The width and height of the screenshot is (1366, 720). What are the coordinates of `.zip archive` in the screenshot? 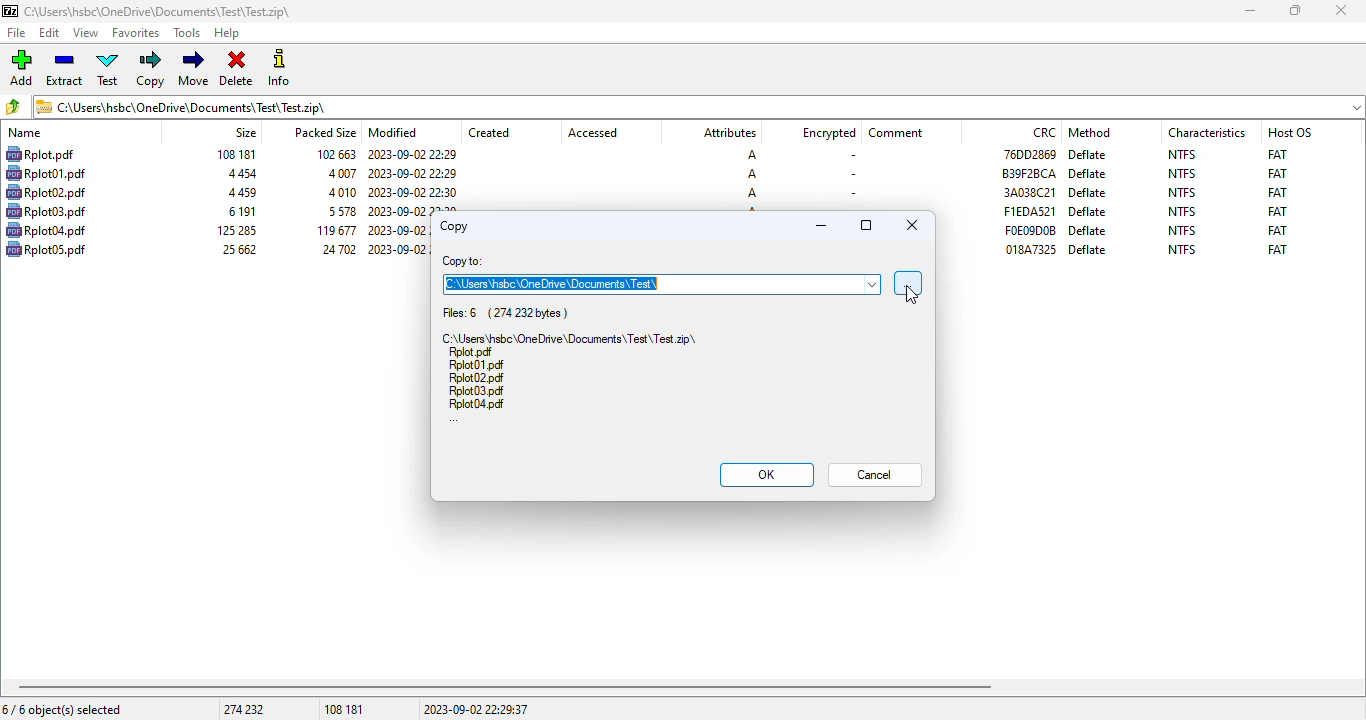 It's located at (699, 106).